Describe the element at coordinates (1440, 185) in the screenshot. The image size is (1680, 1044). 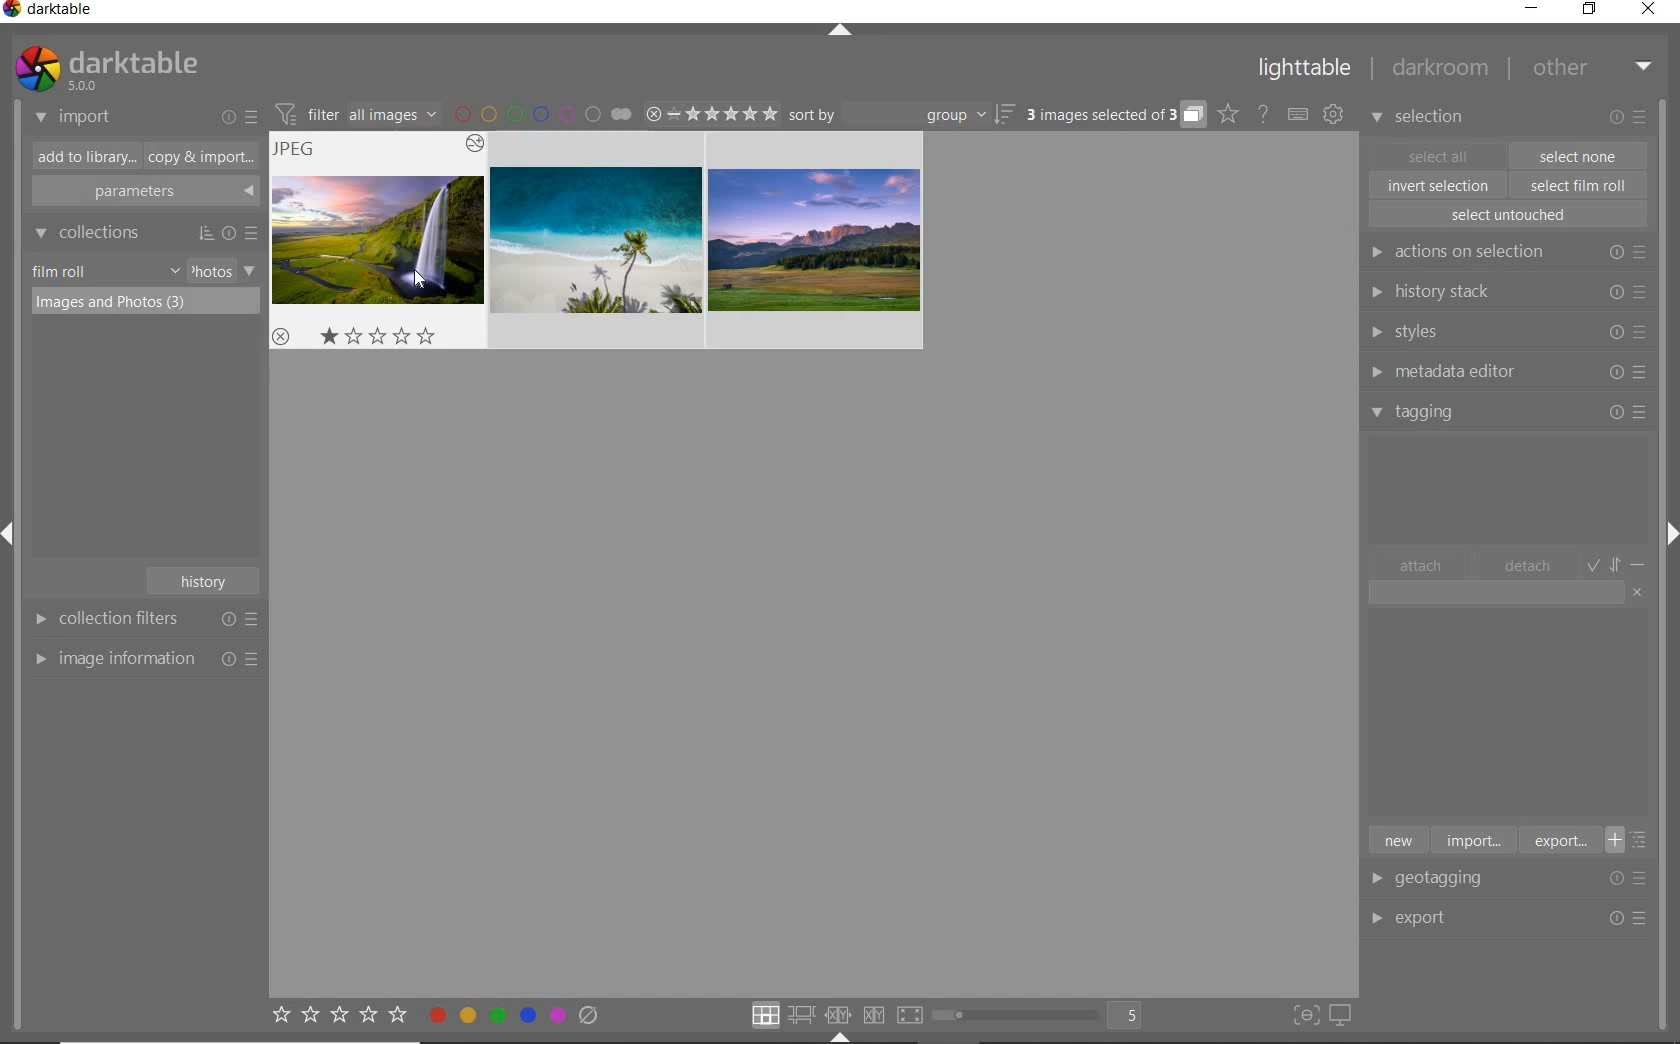
I see `invert selection` at that location.